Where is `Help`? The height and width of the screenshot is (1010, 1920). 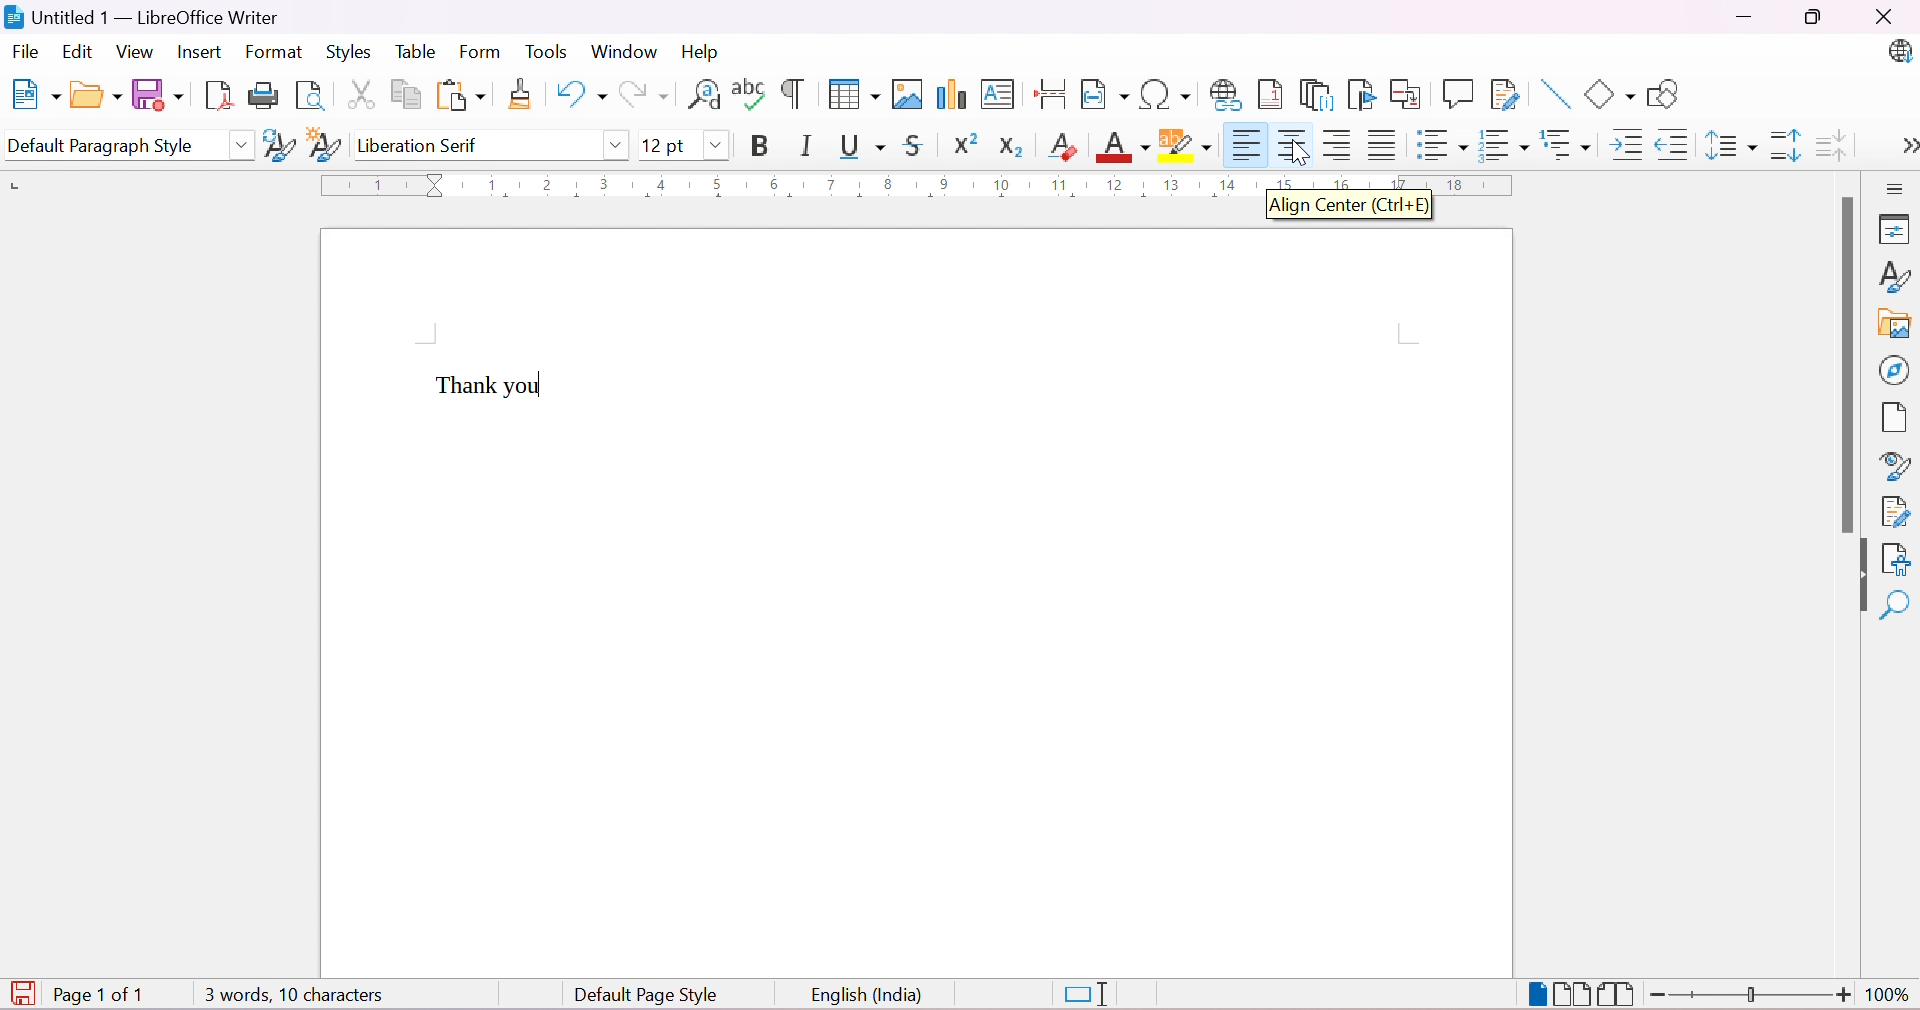 Help is located at coordinates (700, 51).